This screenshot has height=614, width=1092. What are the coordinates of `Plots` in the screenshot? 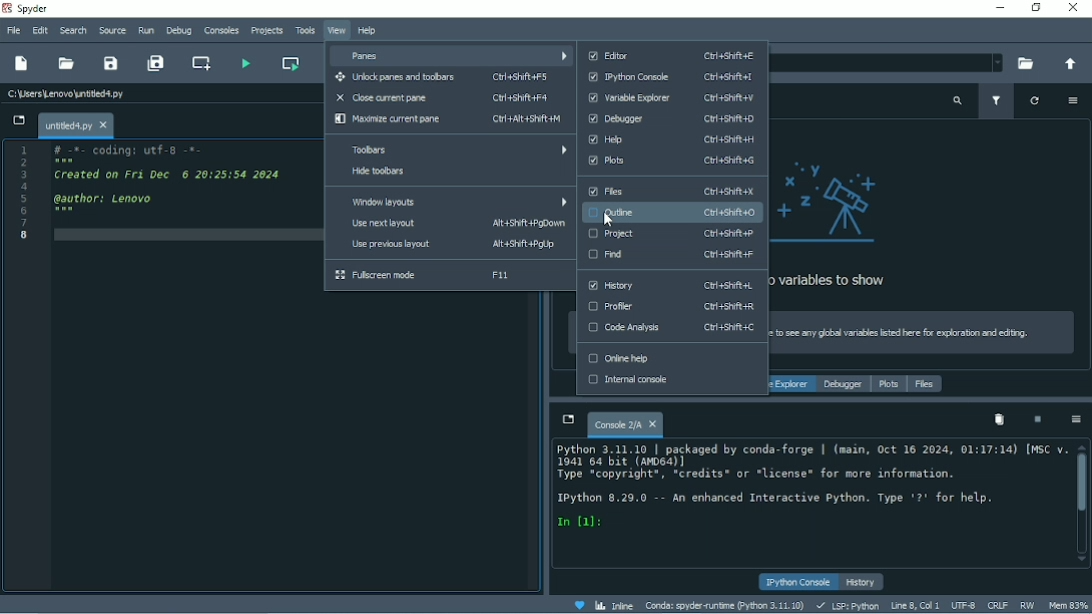 It's located at (673, 161).